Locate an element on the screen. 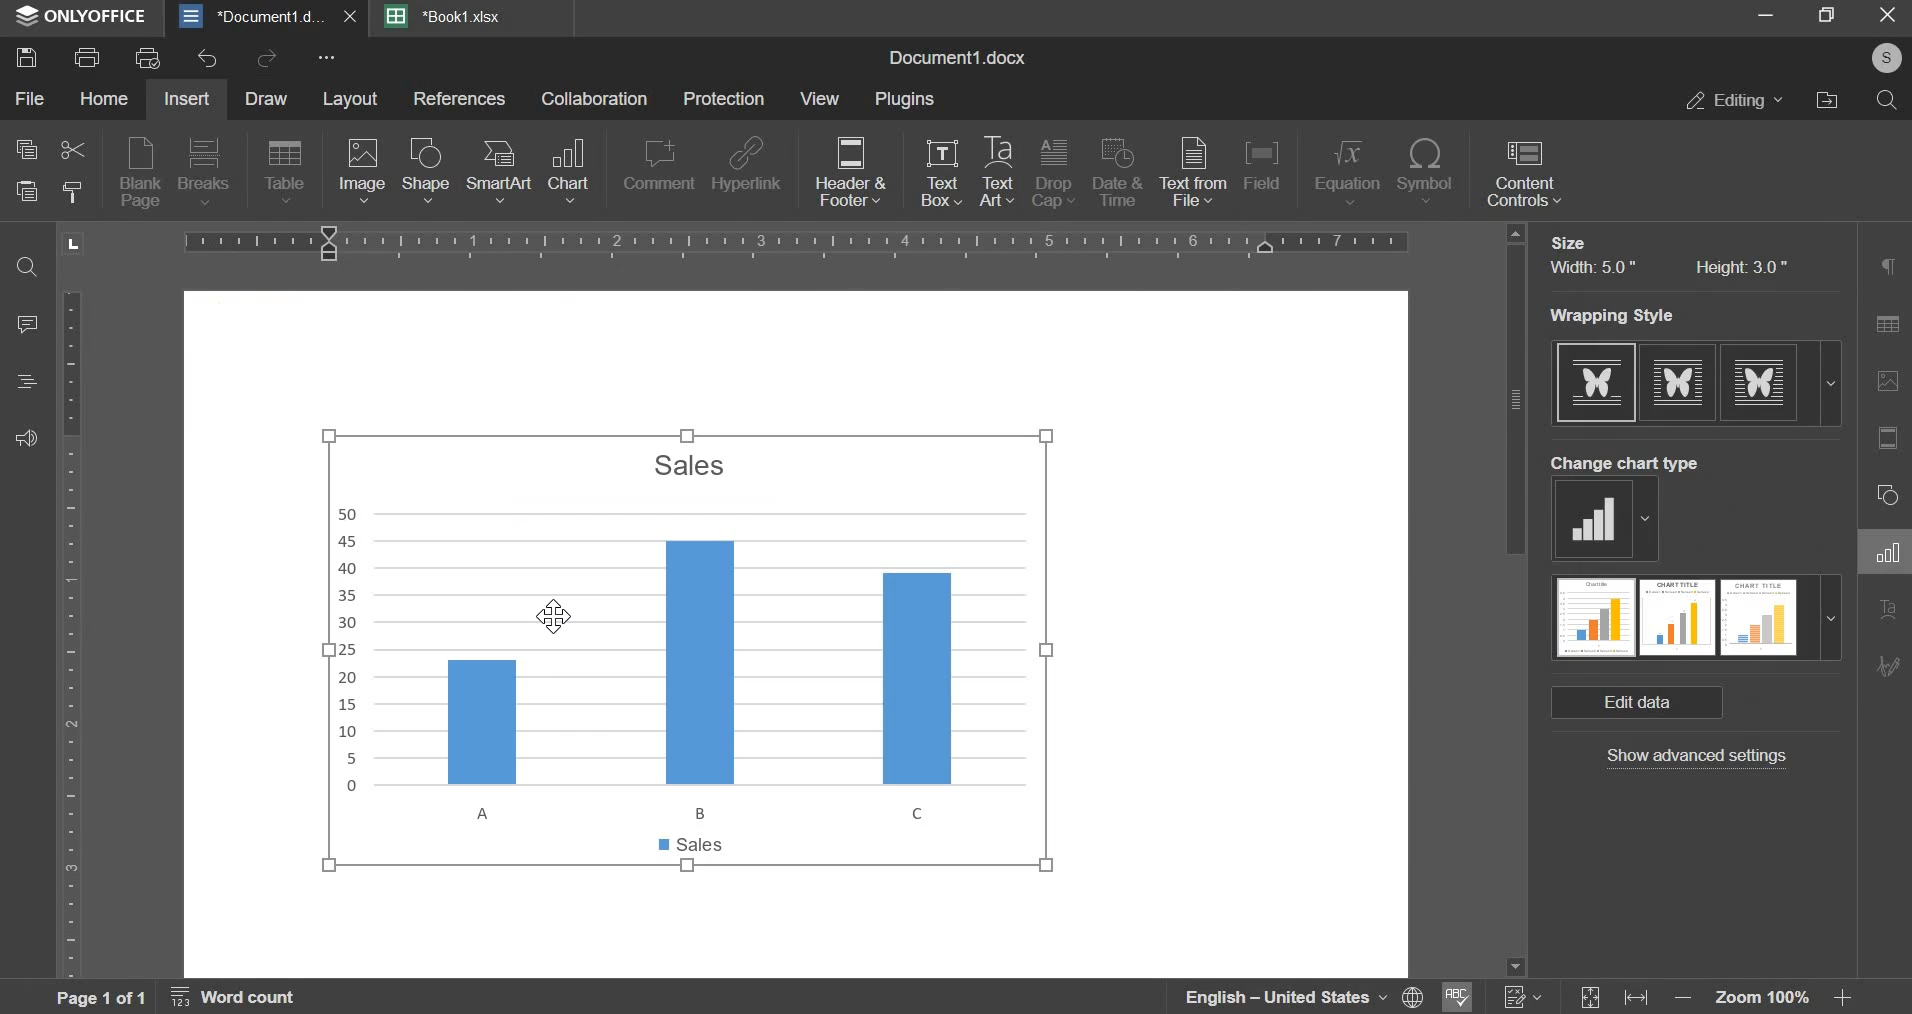 This screenshot has height=1014, width=1912. minimize is located at coordinates (1769, 20).